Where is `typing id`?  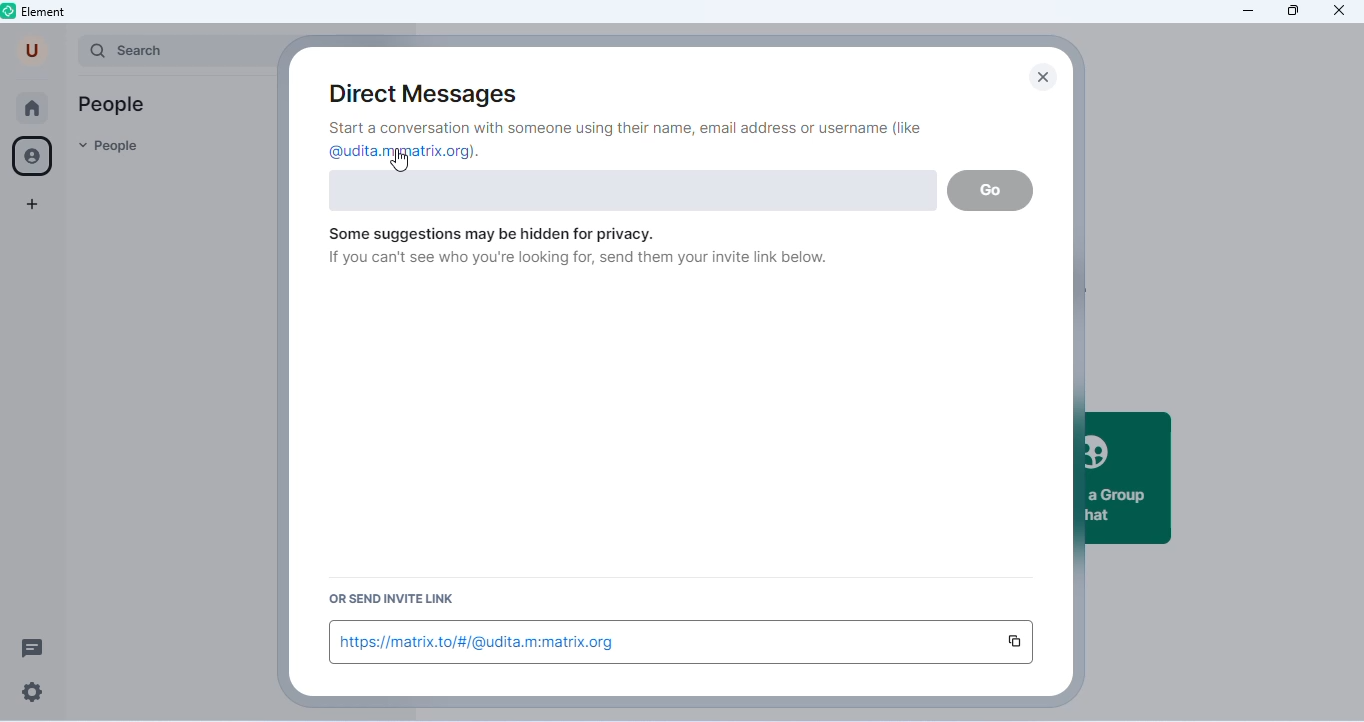
typing id is located at coordinates (633, 191).